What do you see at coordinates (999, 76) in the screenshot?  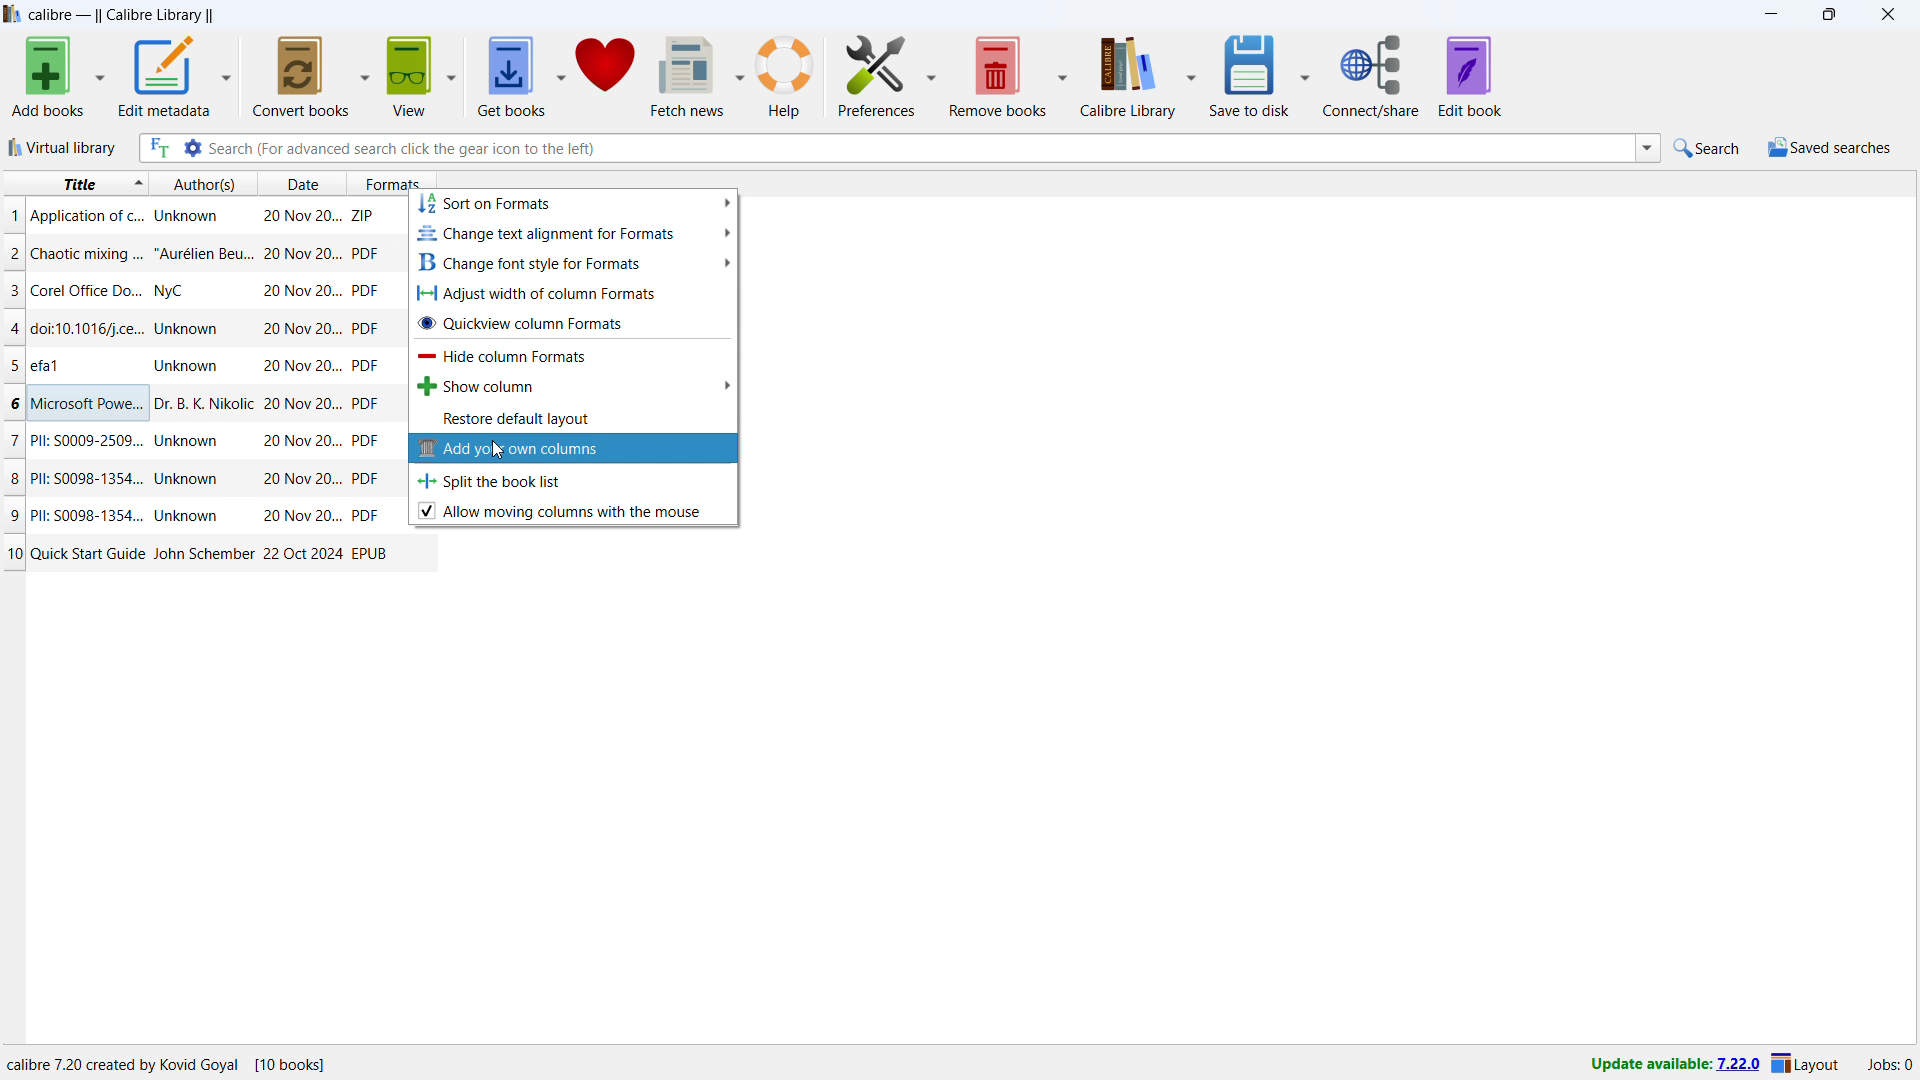 I see `save to disk` at bounding box center [999, 76].